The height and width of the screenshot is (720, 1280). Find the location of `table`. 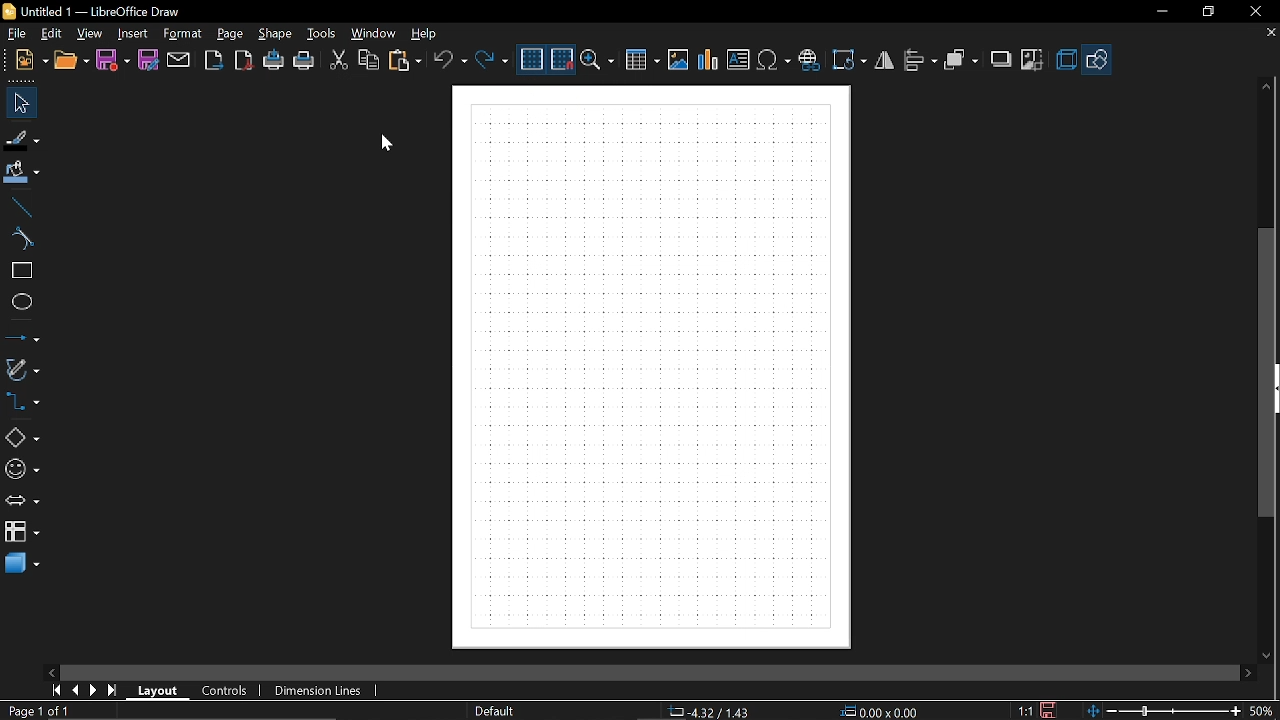

table is located at coordinates (643, 62).